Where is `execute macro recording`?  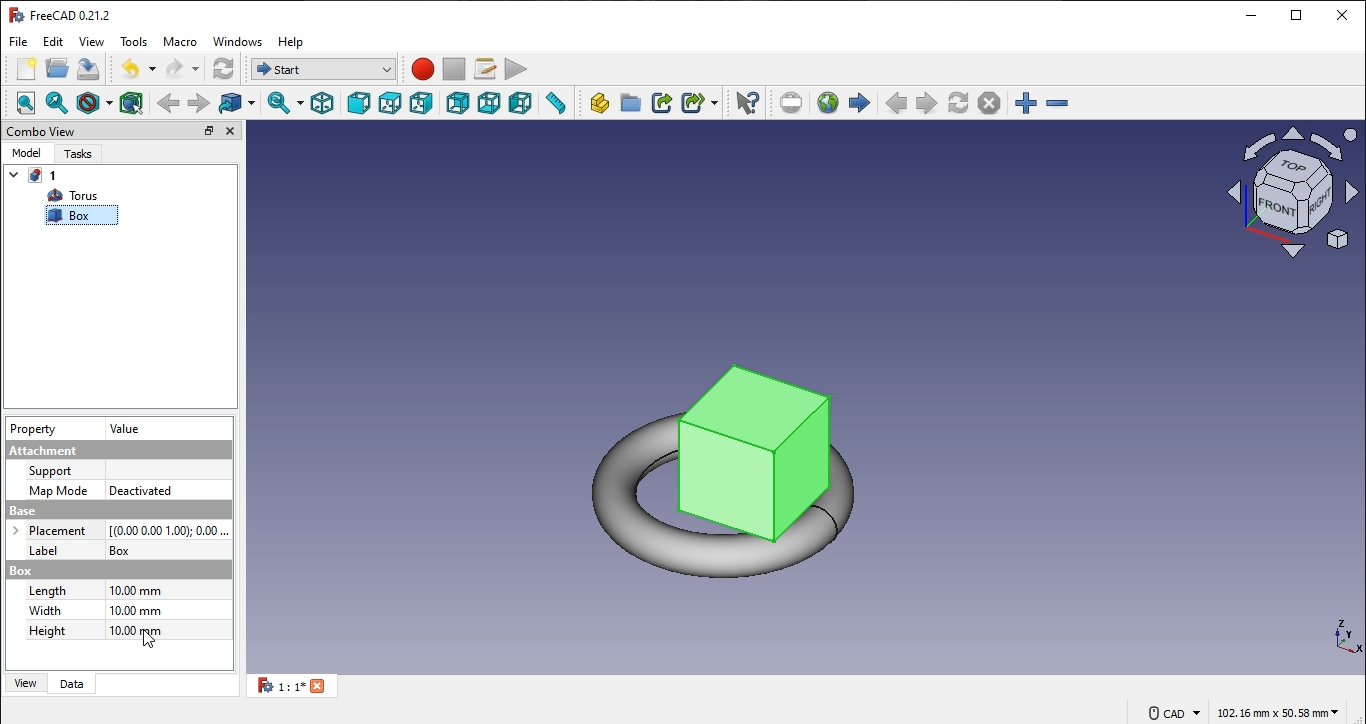 execute macro recording is located at coordinates (515, 70).